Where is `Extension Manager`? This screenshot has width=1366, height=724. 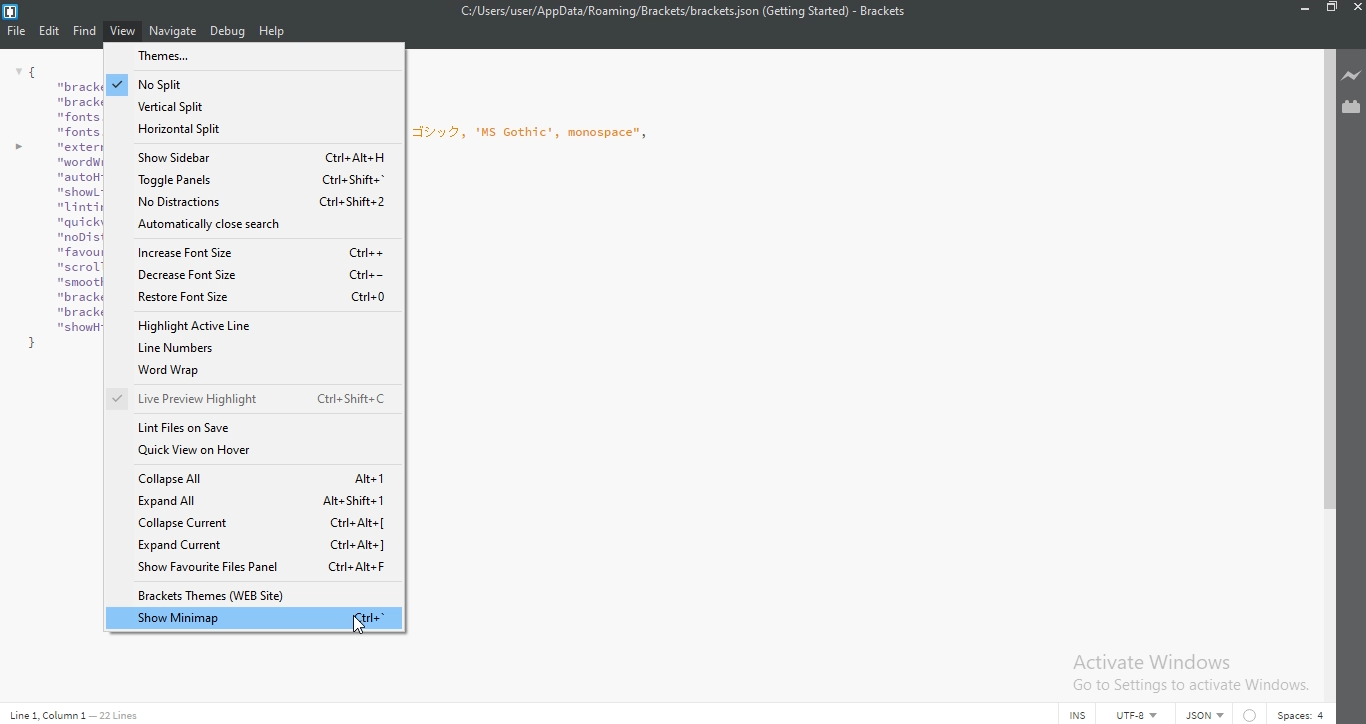 Extension Manager is located at coordinates (1352, 110).